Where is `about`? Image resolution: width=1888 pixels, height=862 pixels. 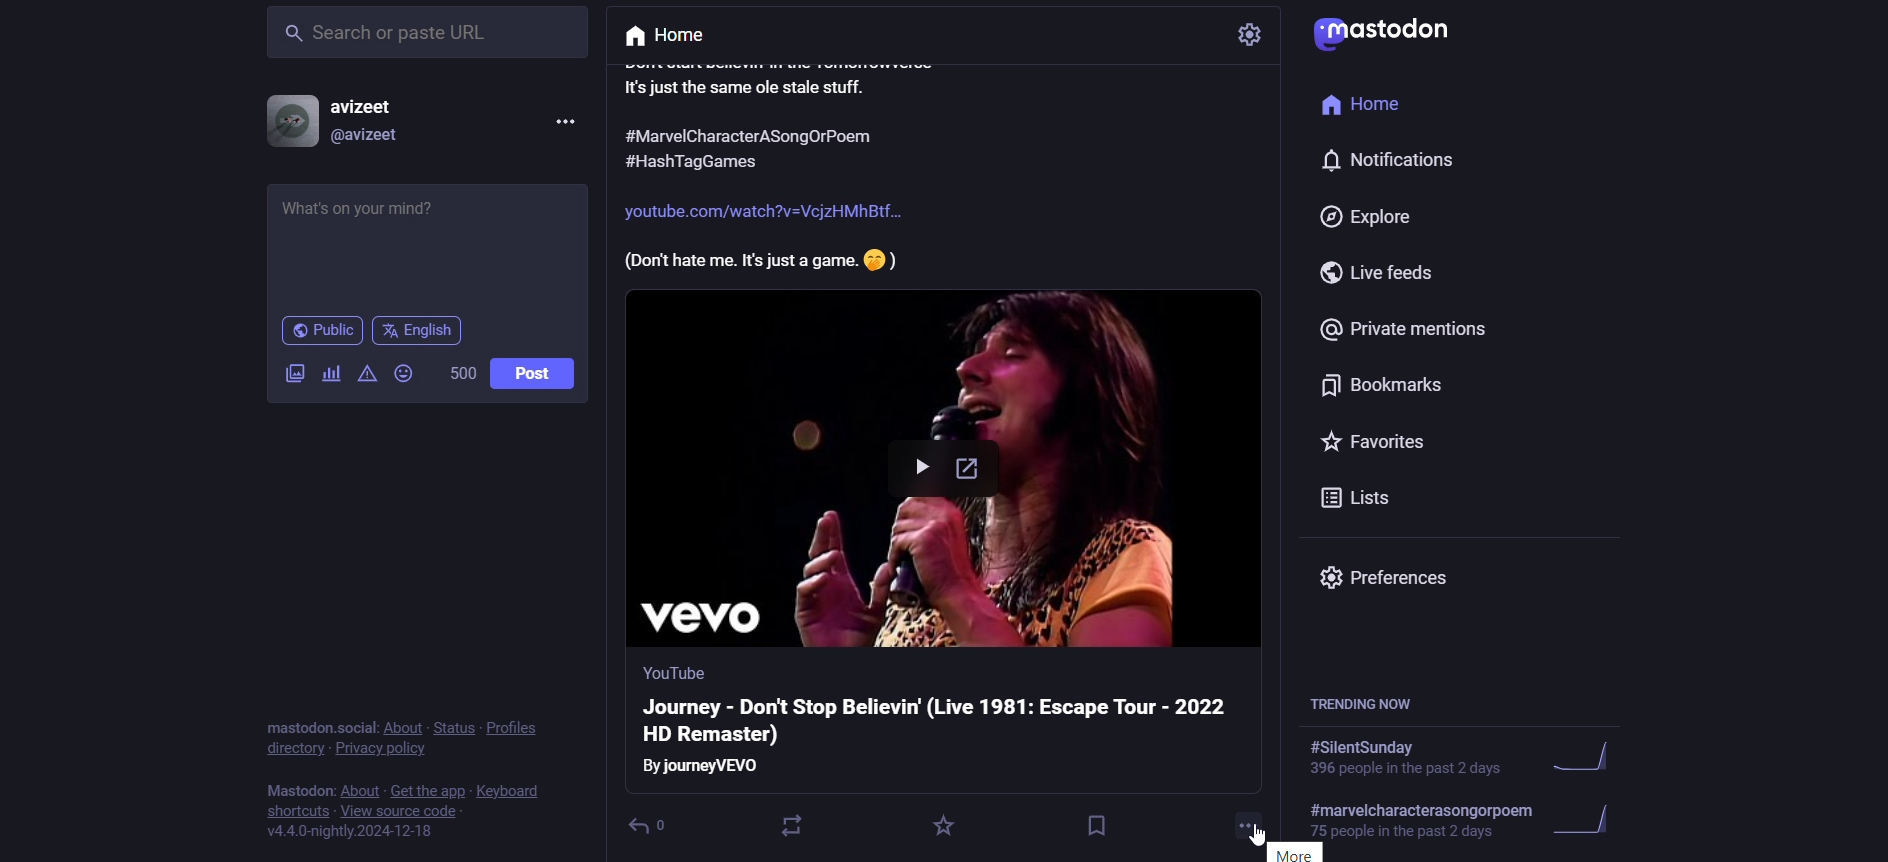
about is located at coordinates (401, 729).